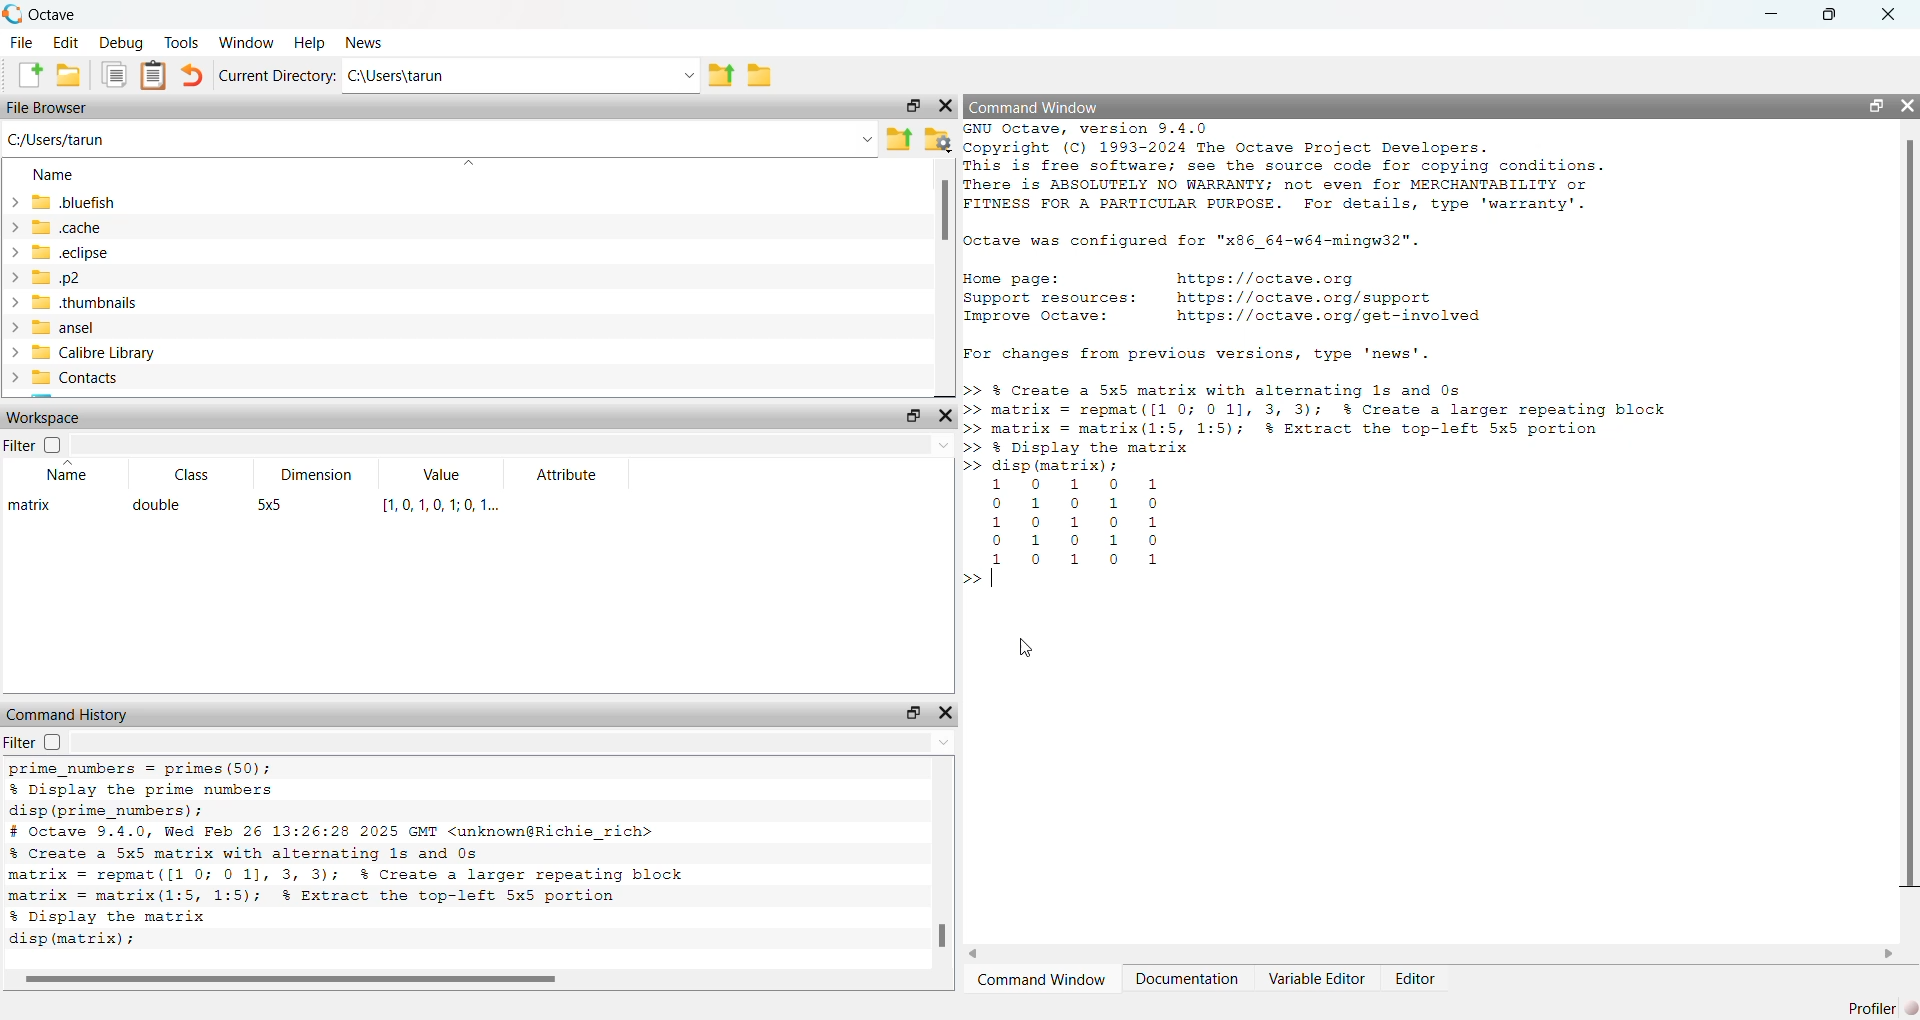 This screenshot has width=1920, height=1020. Describe the element at coordinates (443, 505) in the screenshot. I see `[1,0,1,0,1;0,1...` at that location.